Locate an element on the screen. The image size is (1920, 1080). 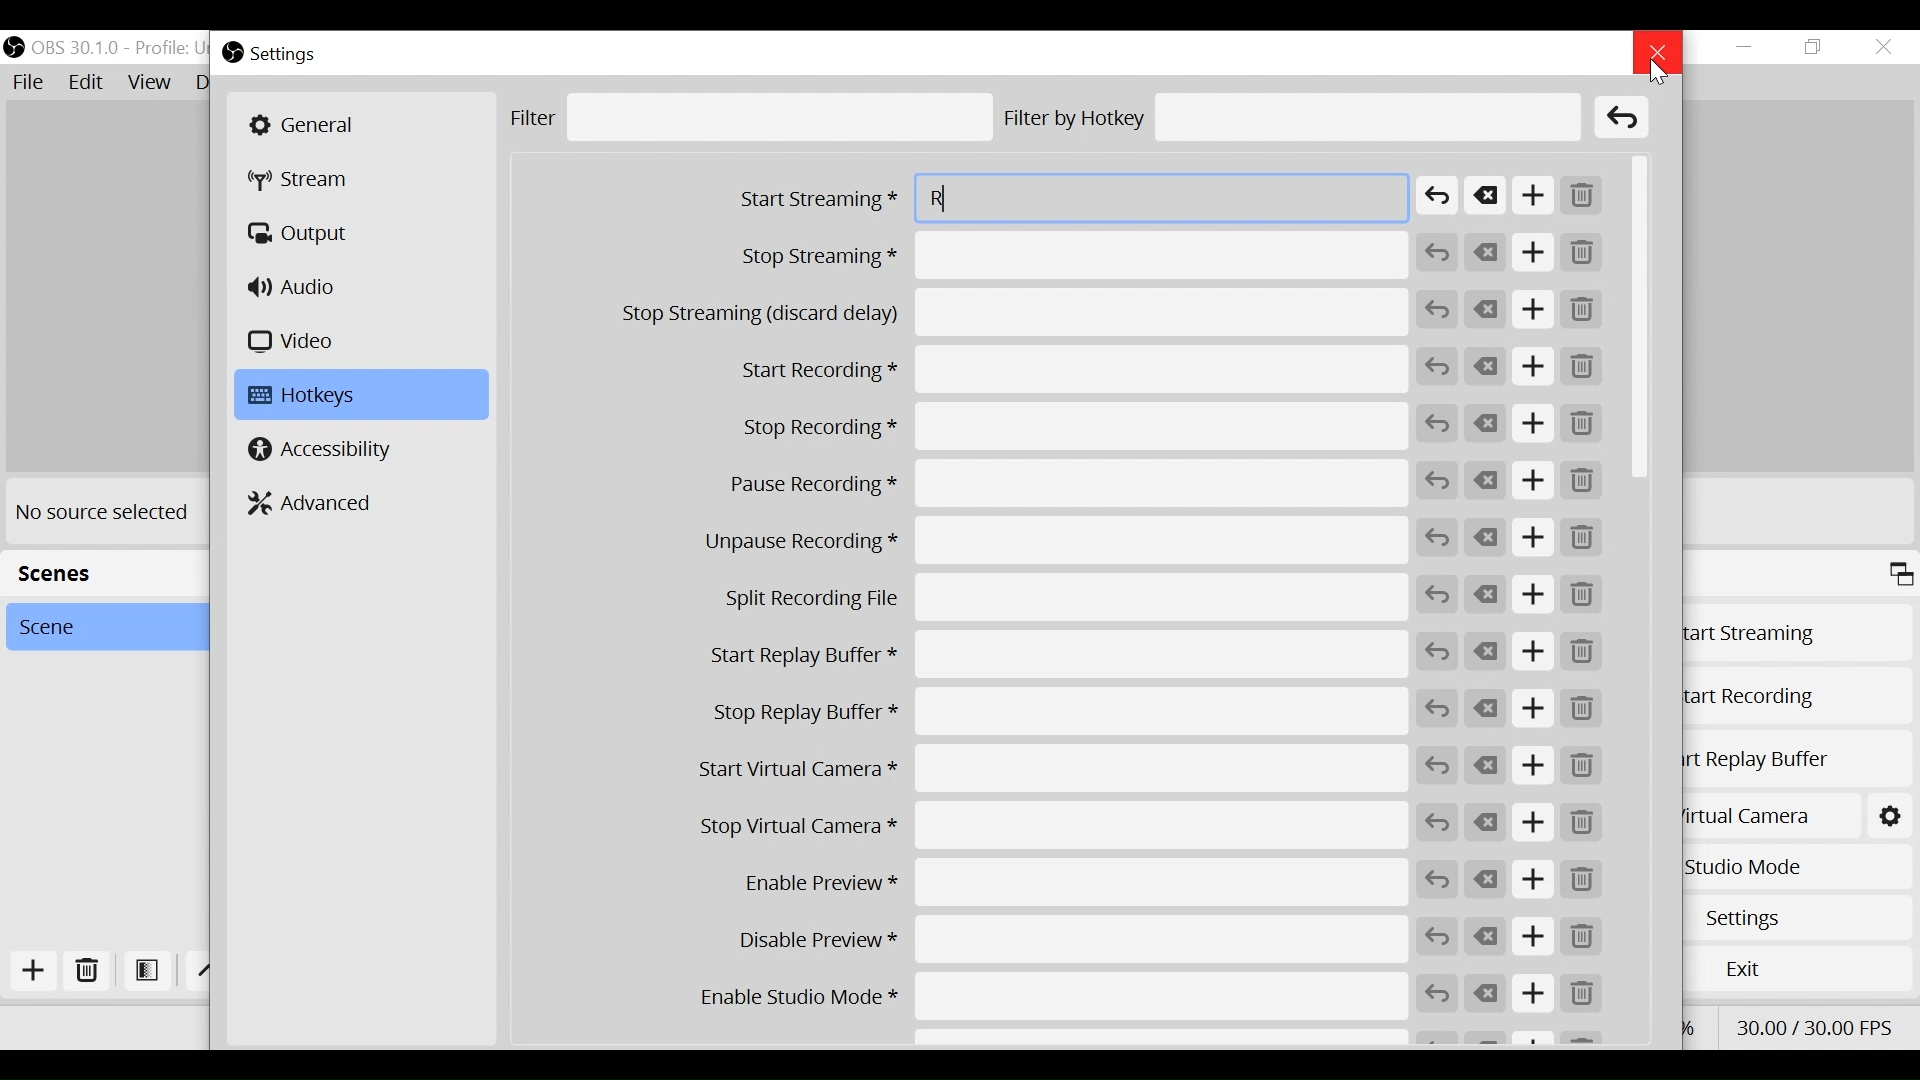
Remove is located at coordinates (1577, 425).